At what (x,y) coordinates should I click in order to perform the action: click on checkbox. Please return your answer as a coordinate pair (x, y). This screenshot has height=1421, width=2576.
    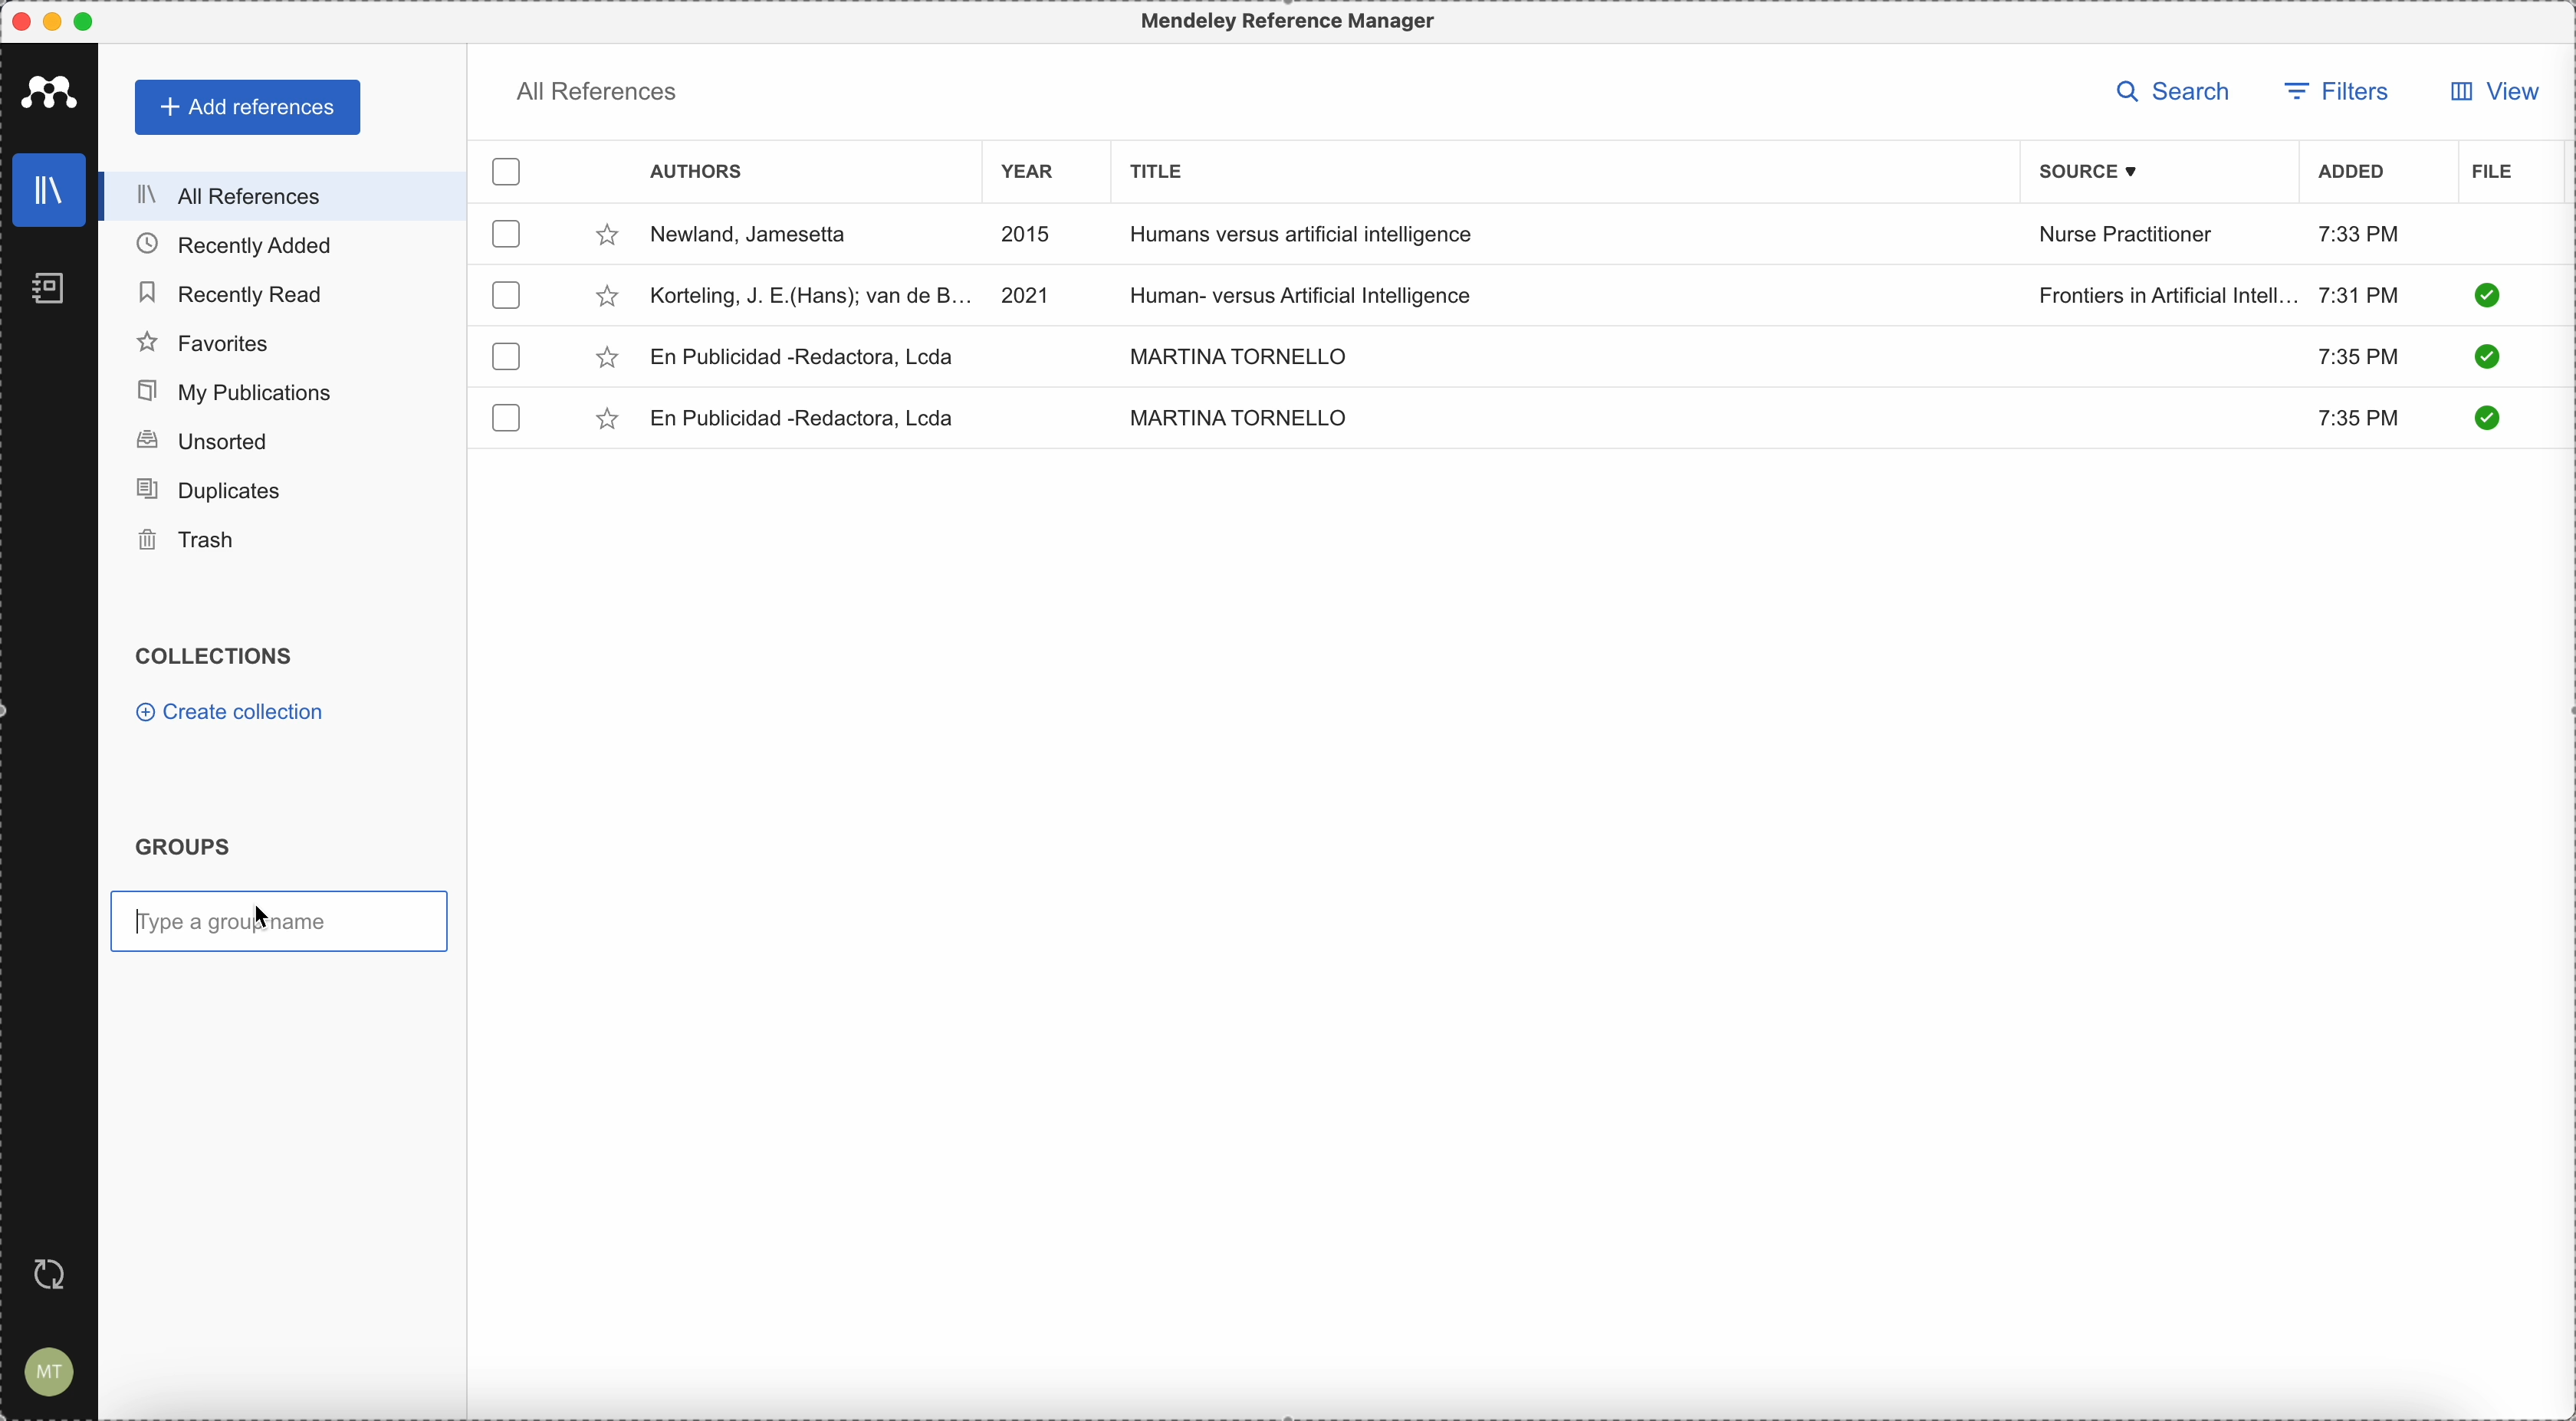
    Looking at the image, I should click on (506, 418).